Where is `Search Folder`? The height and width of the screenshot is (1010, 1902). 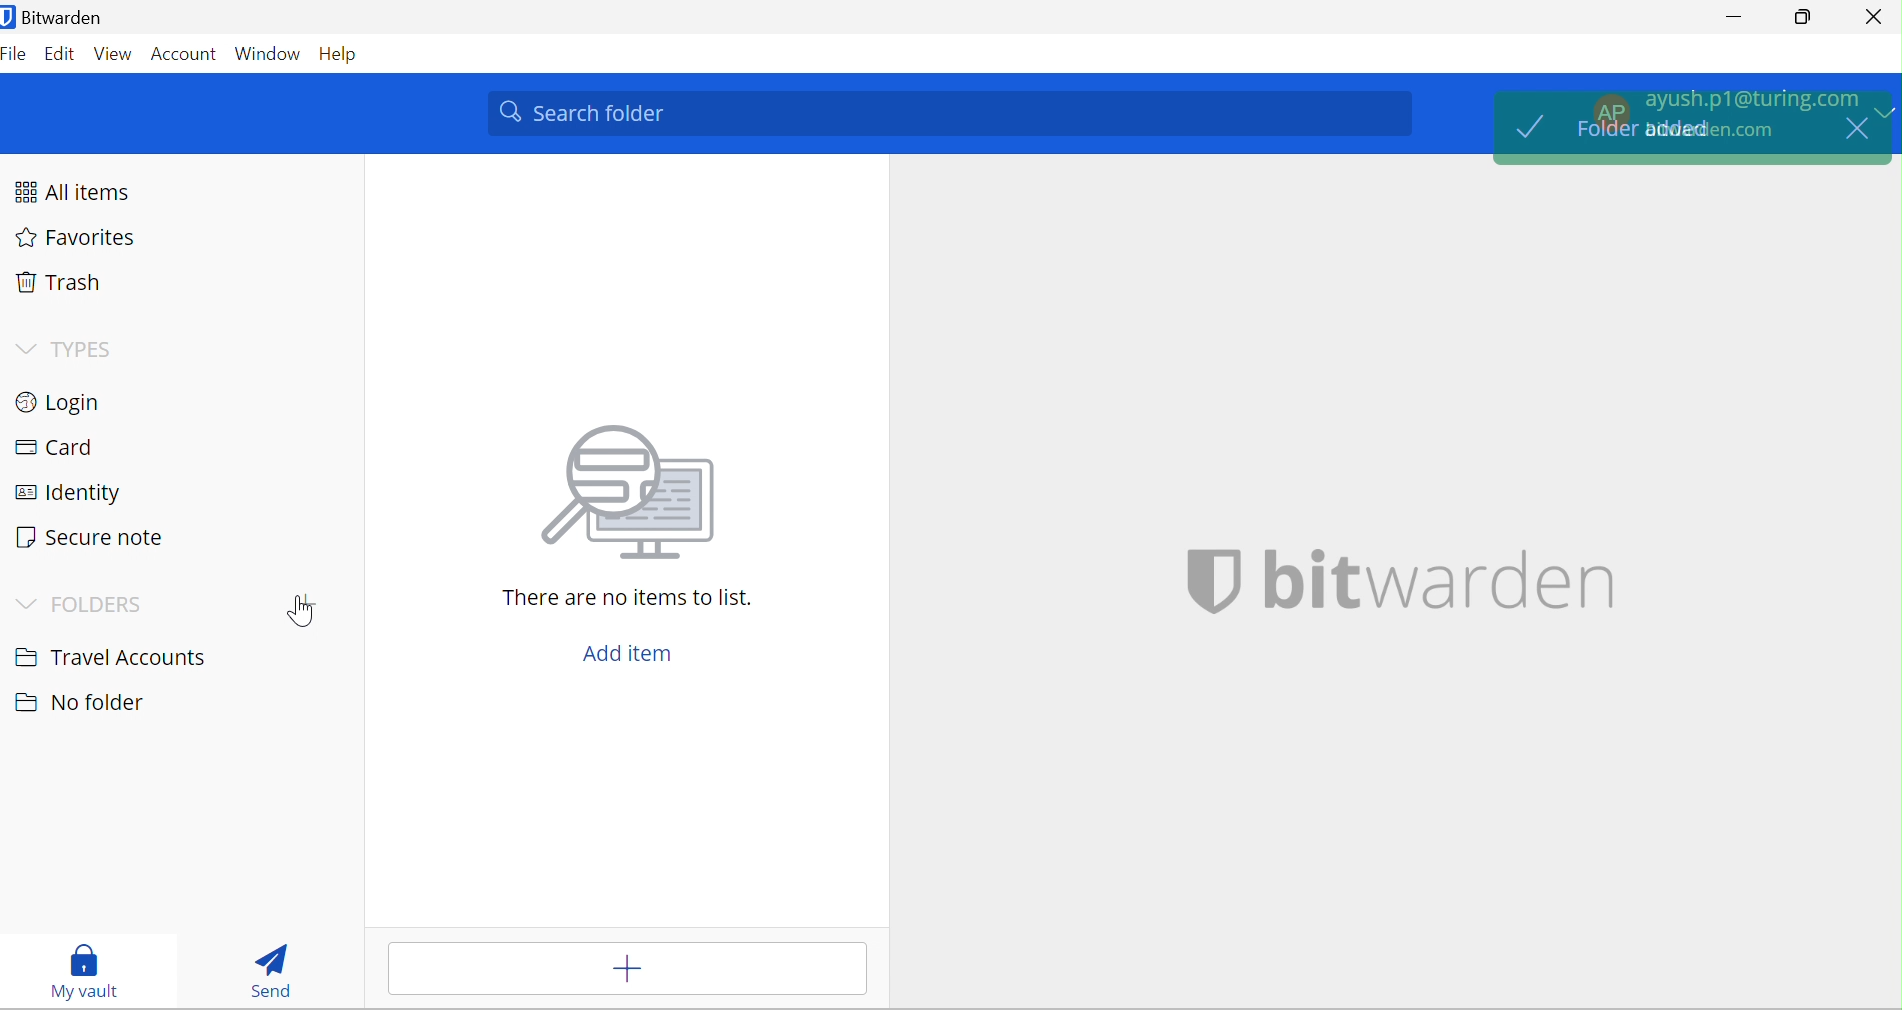
Search Folder is located at coordinates (949, 113).